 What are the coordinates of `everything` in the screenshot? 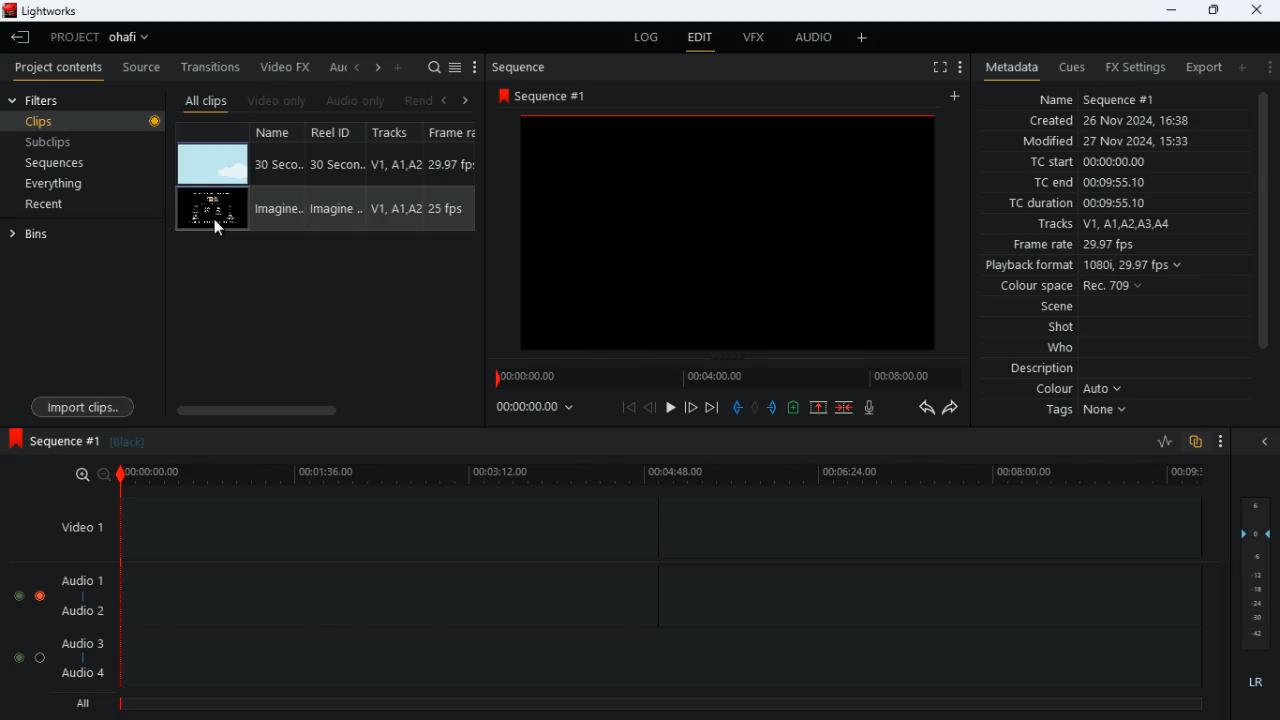 It's located at (76, 183).